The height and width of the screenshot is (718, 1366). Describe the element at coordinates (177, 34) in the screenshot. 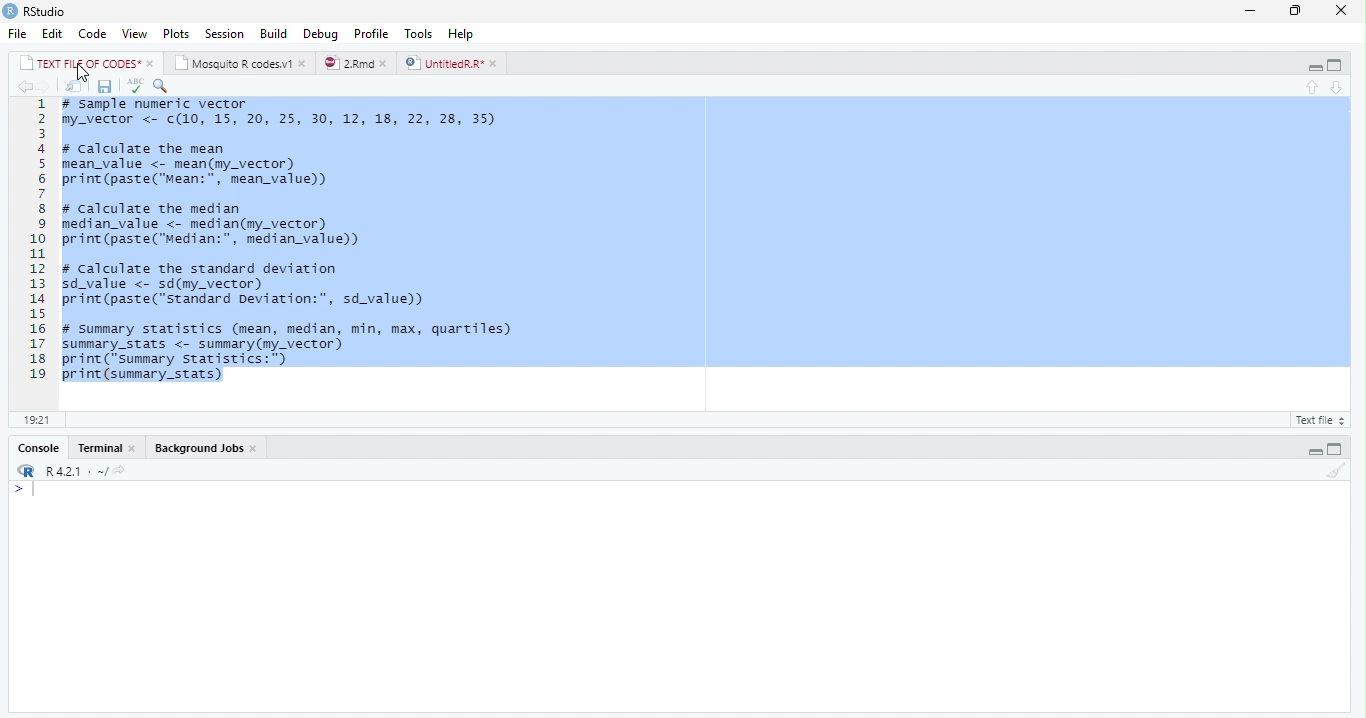

I see `plots` at that location.